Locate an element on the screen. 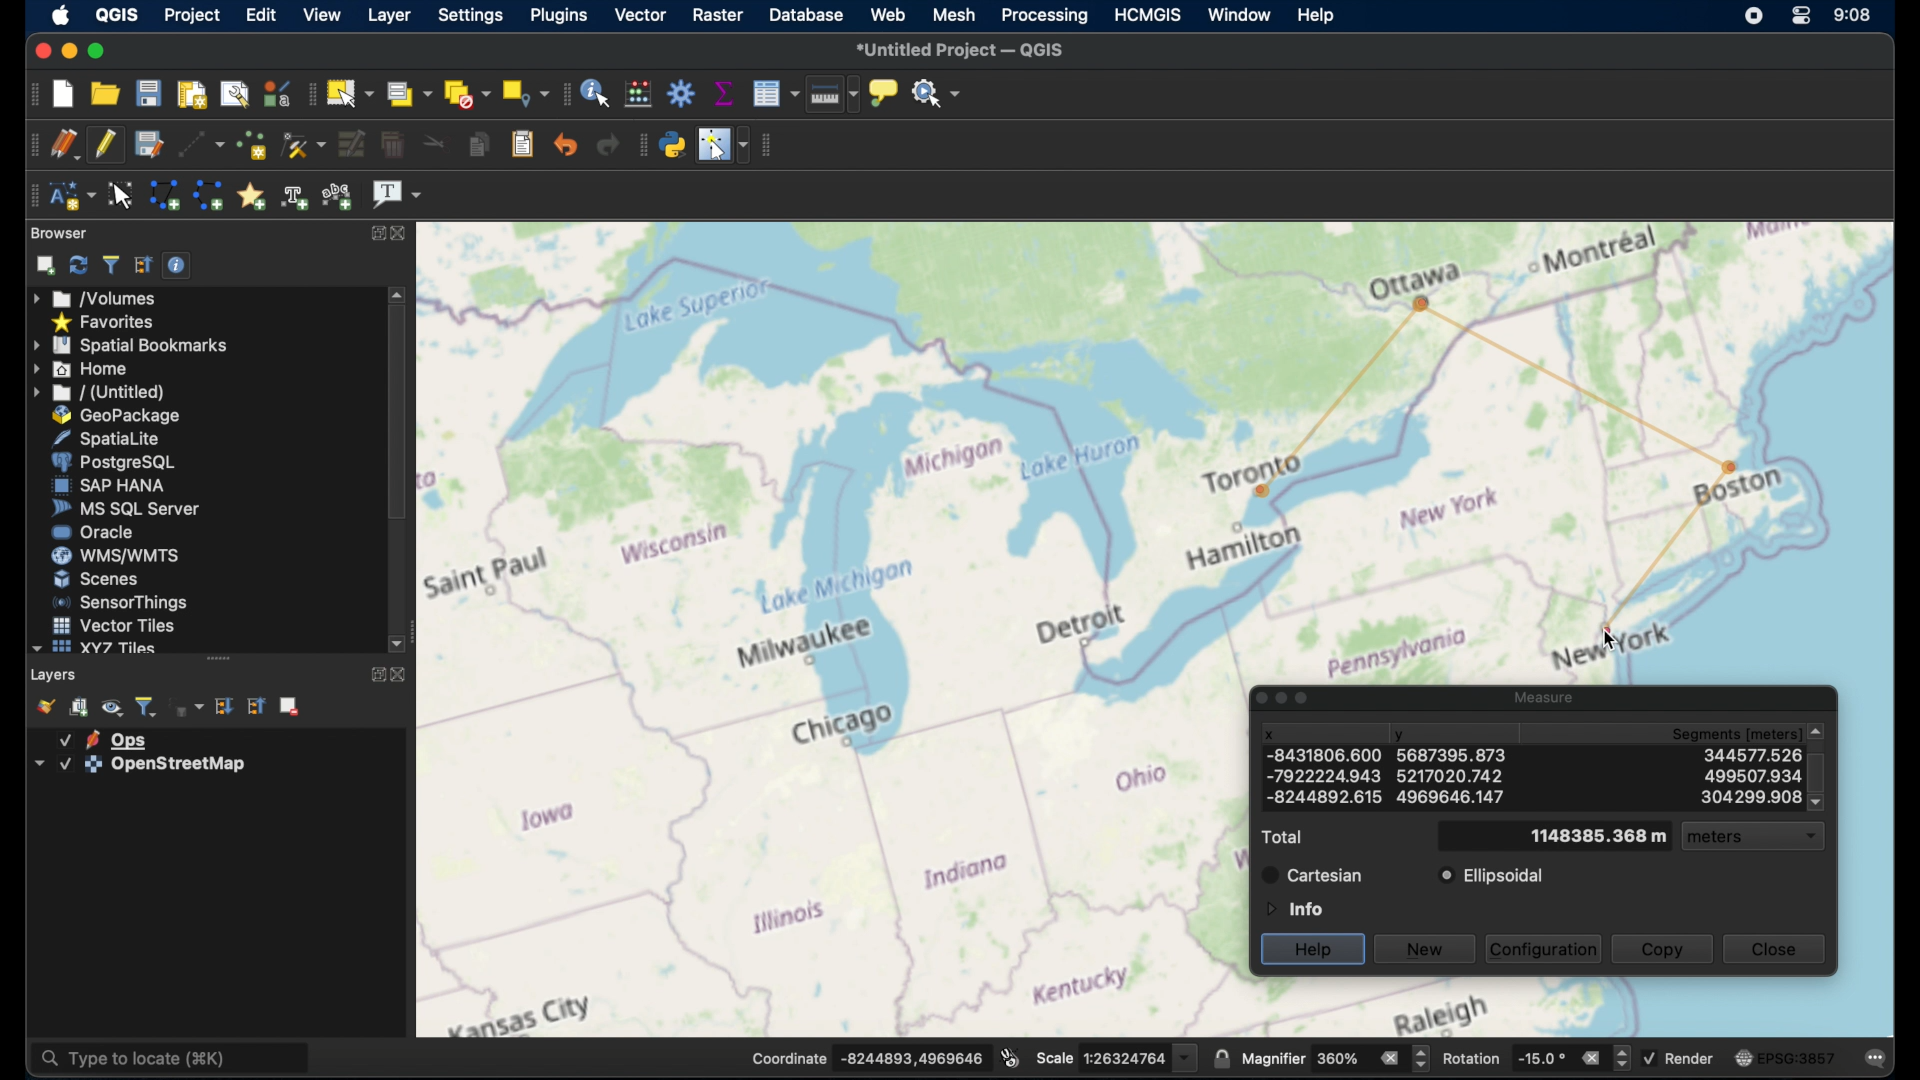 Image resolution: width=1920 pixels, height=1080 pixels. toggle extents and mouse position display is located at coordinates (1010, 1056).